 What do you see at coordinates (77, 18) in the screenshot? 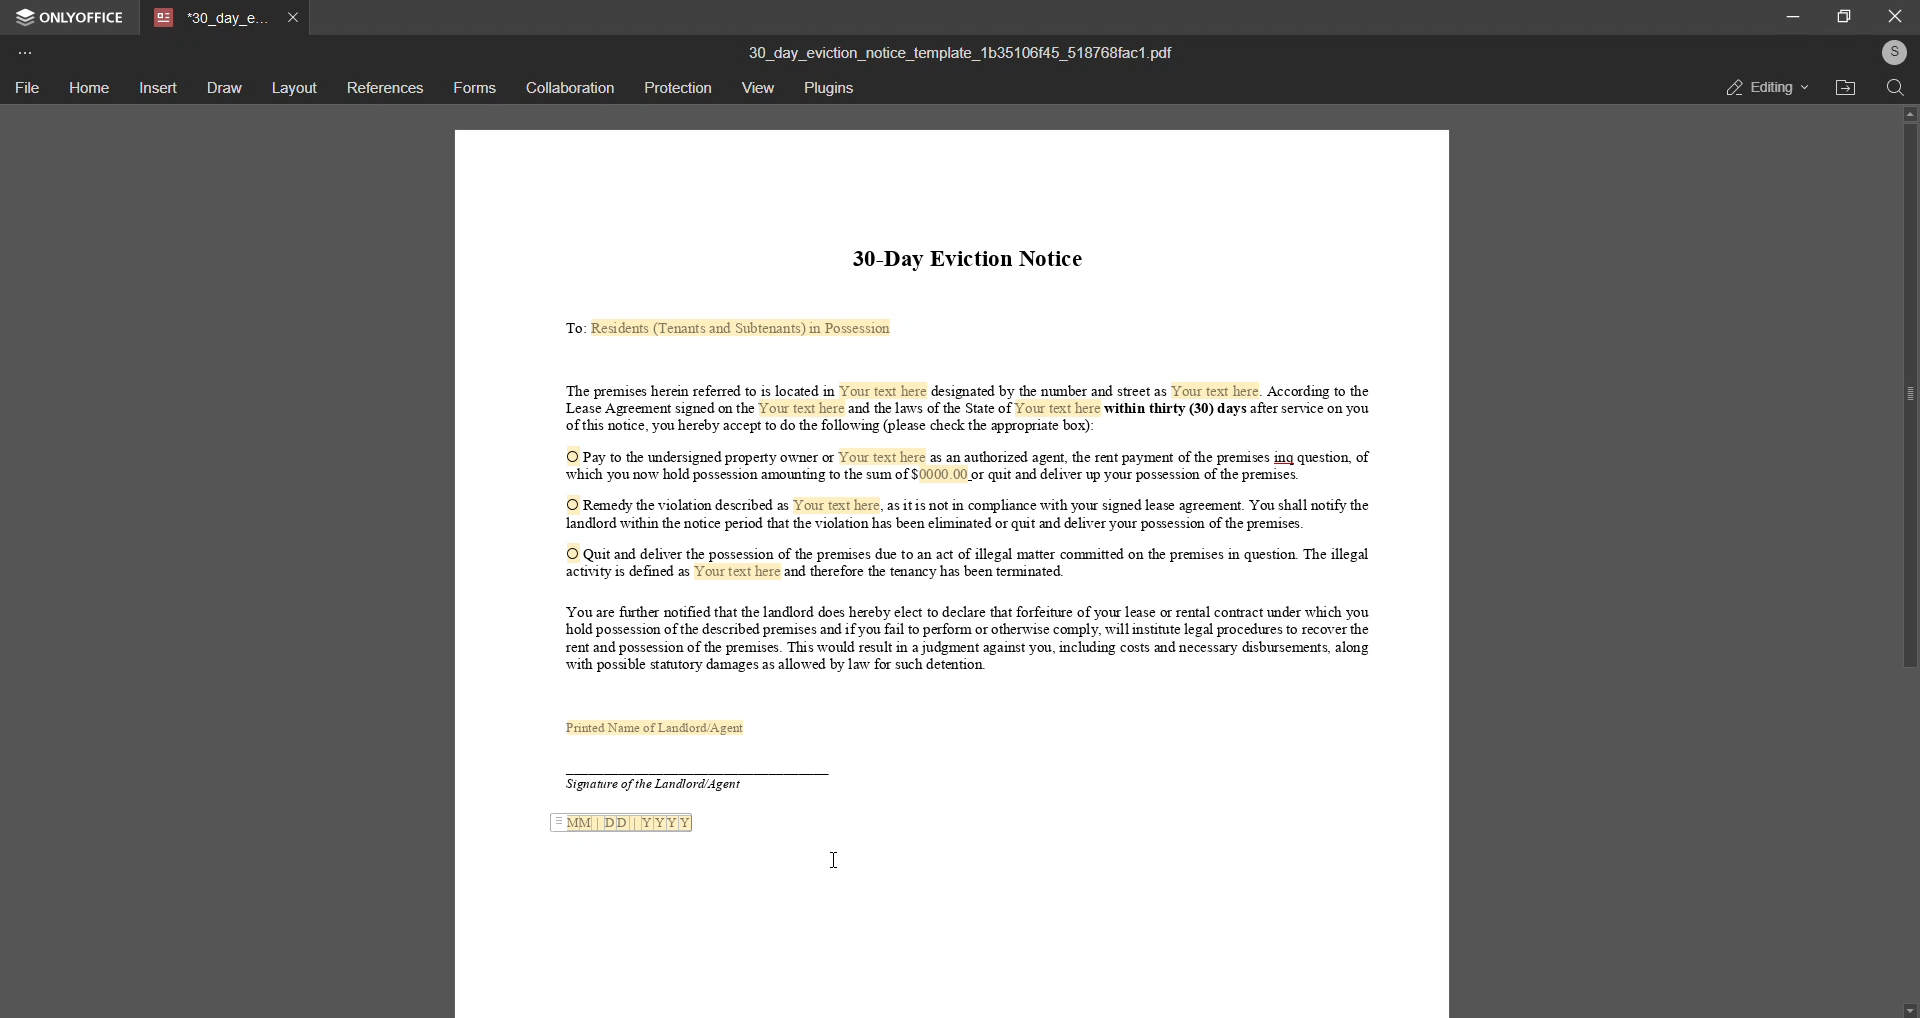
I see `Onlyoffice logo and name` at bounding box center [77, 18].